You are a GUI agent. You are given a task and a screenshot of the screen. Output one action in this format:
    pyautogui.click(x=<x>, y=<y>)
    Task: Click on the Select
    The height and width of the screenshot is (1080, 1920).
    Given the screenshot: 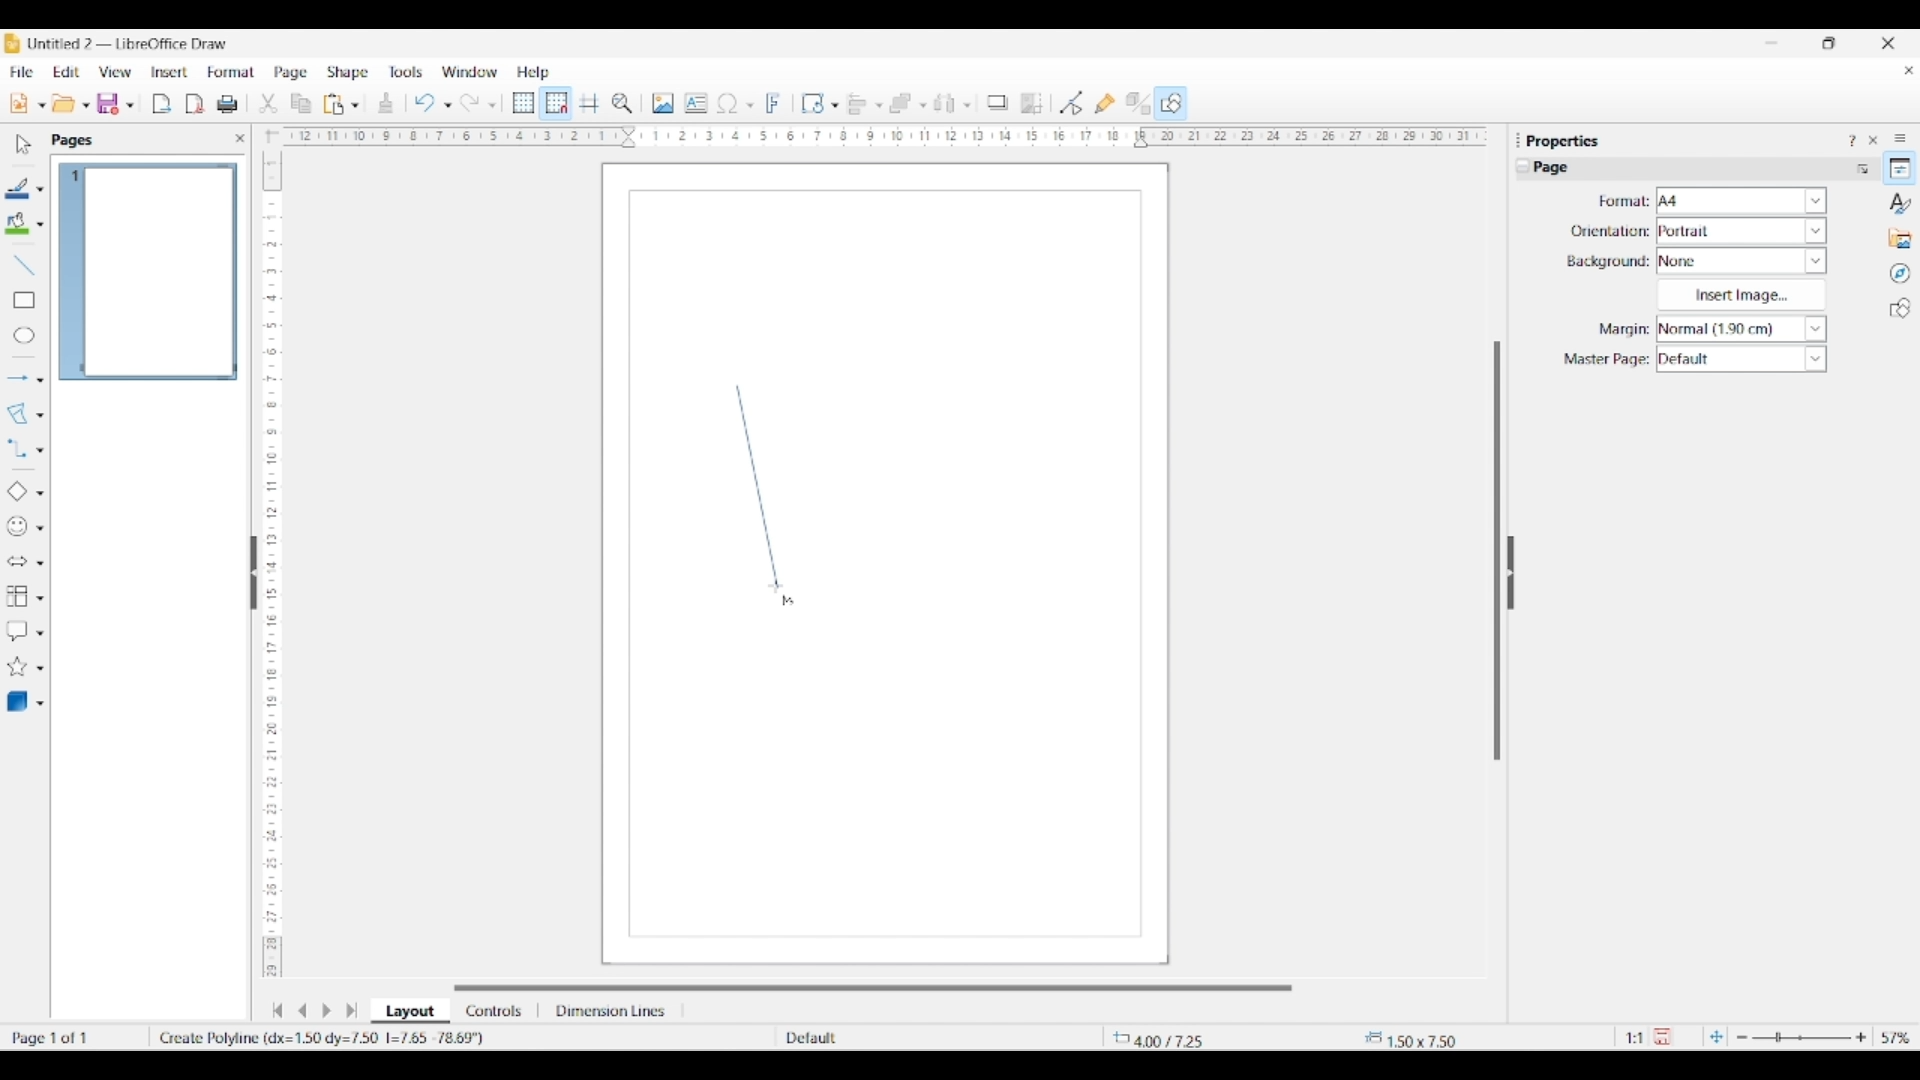 What is the action you would take?
    pyautogui.click(x=24, y=144)
    